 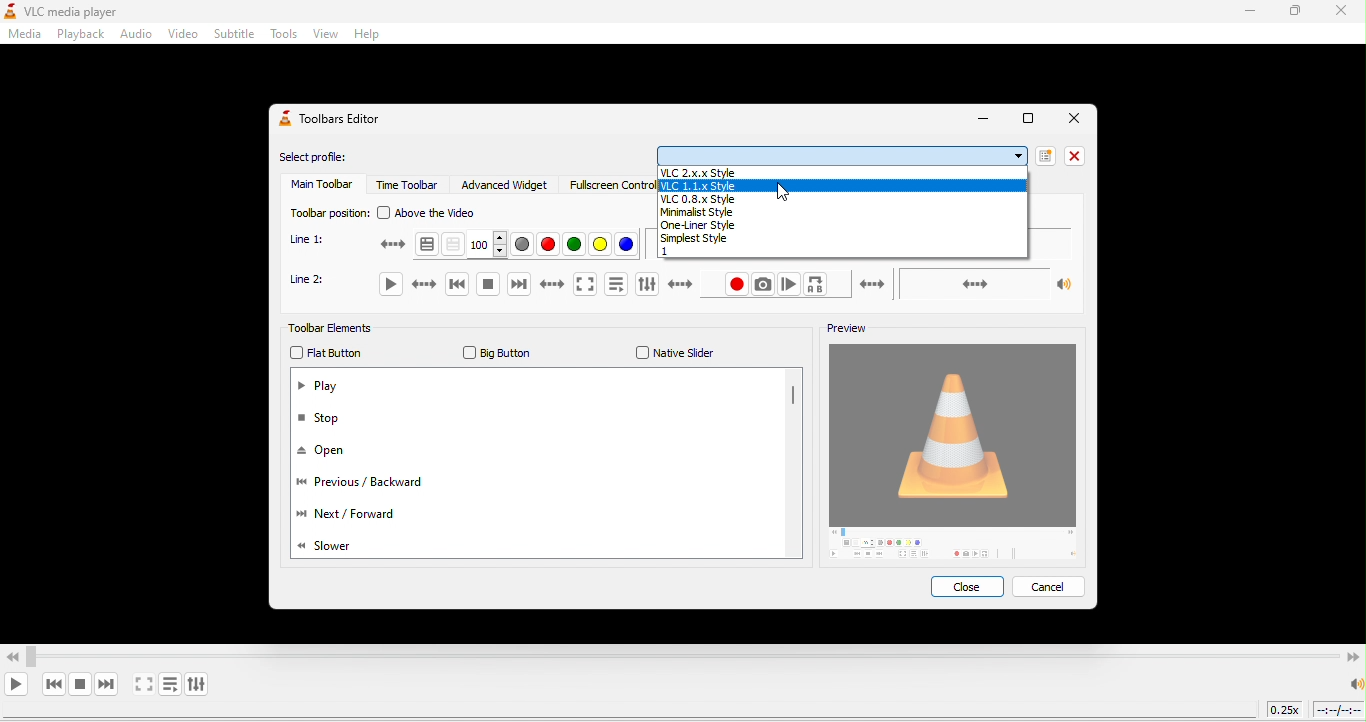 I want to click on tools, so click(x=283, y=36).